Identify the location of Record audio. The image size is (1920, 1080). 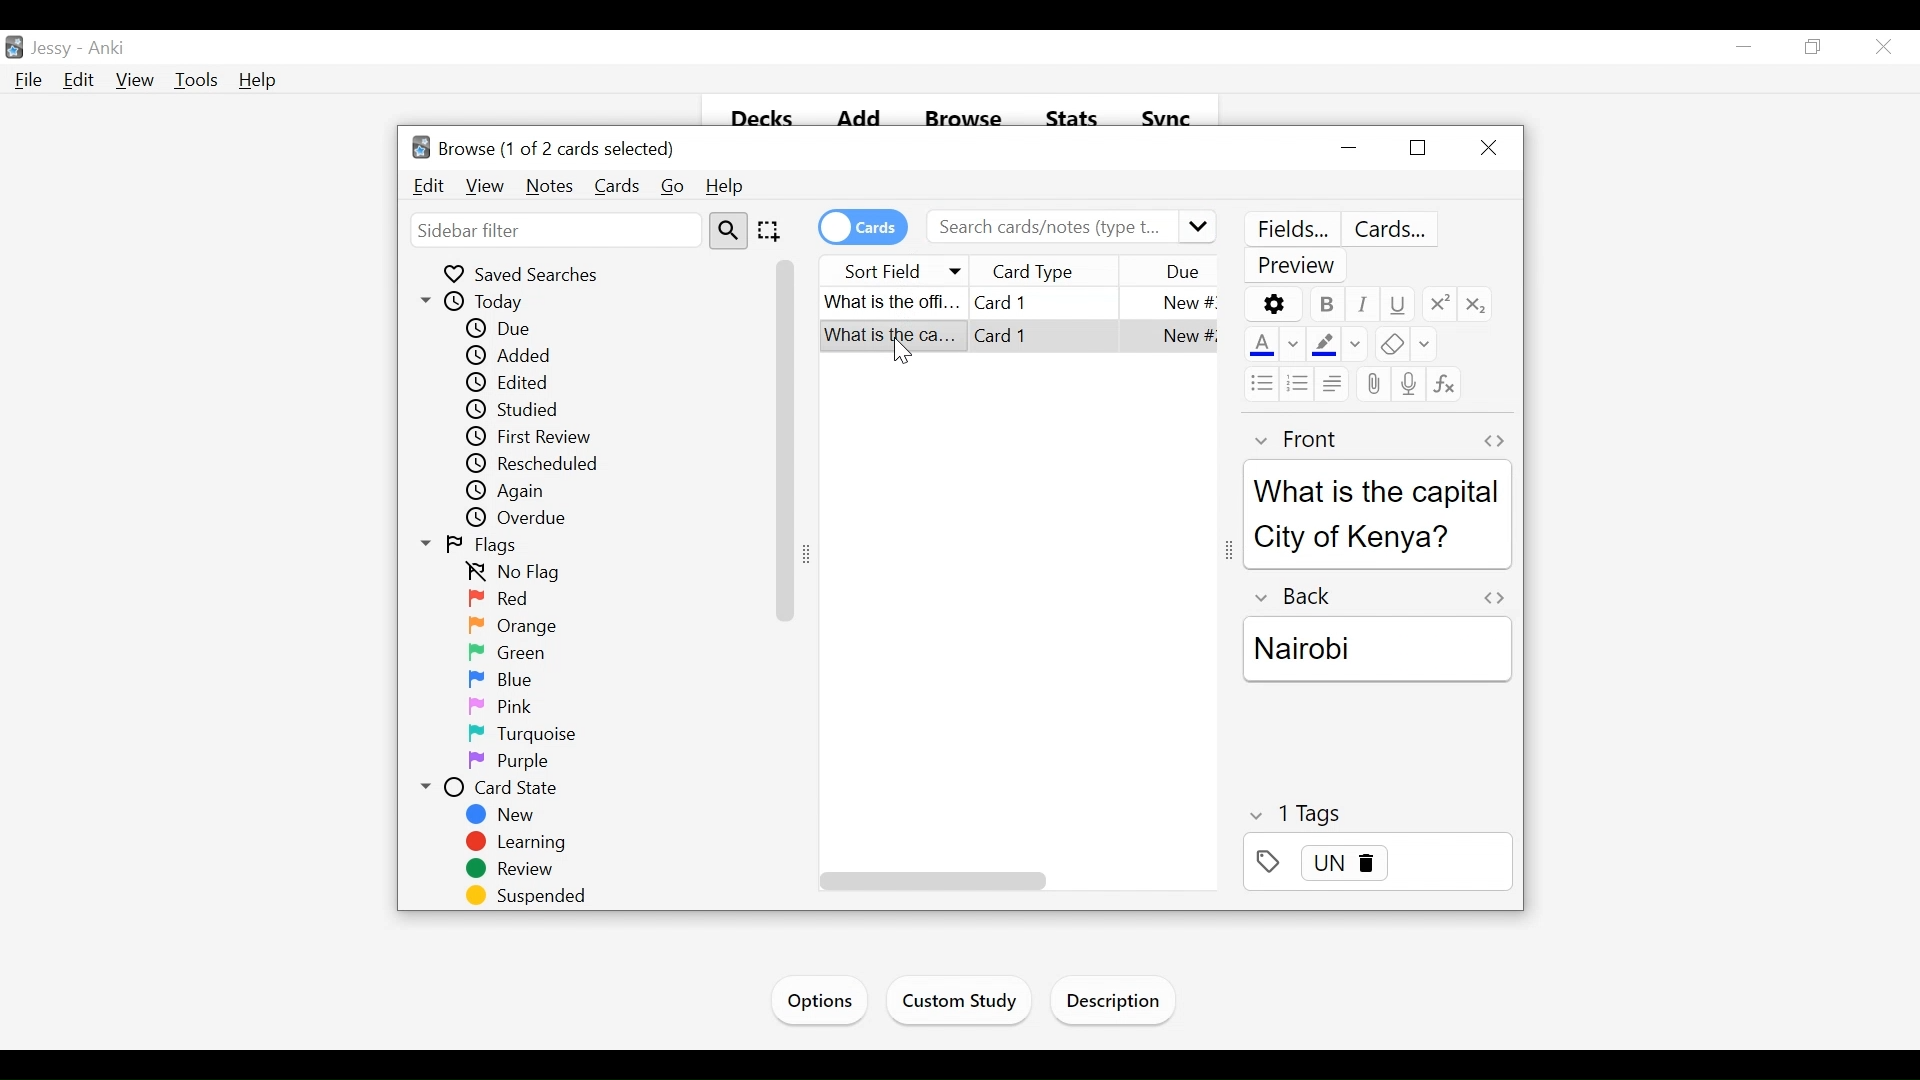
(1407, 382).